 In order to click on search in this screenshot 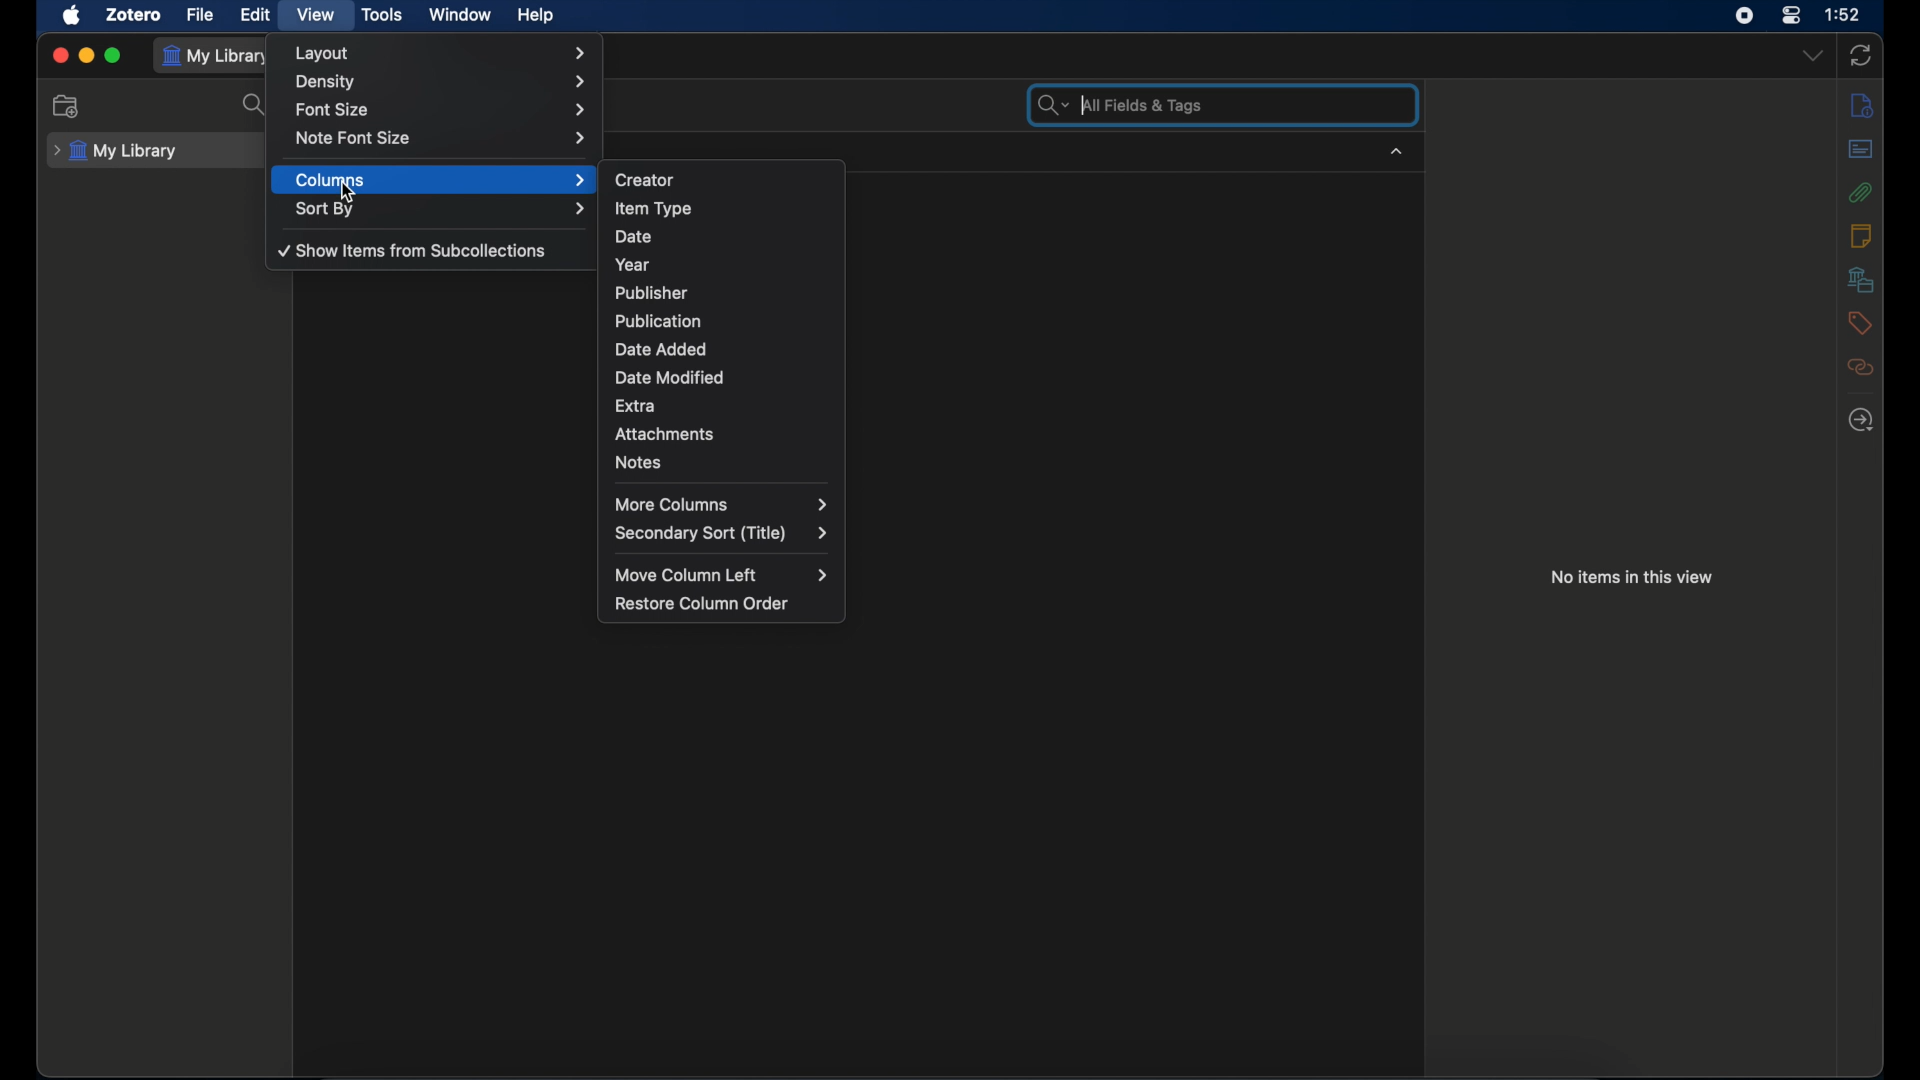, I will do `click(254, 105)`.